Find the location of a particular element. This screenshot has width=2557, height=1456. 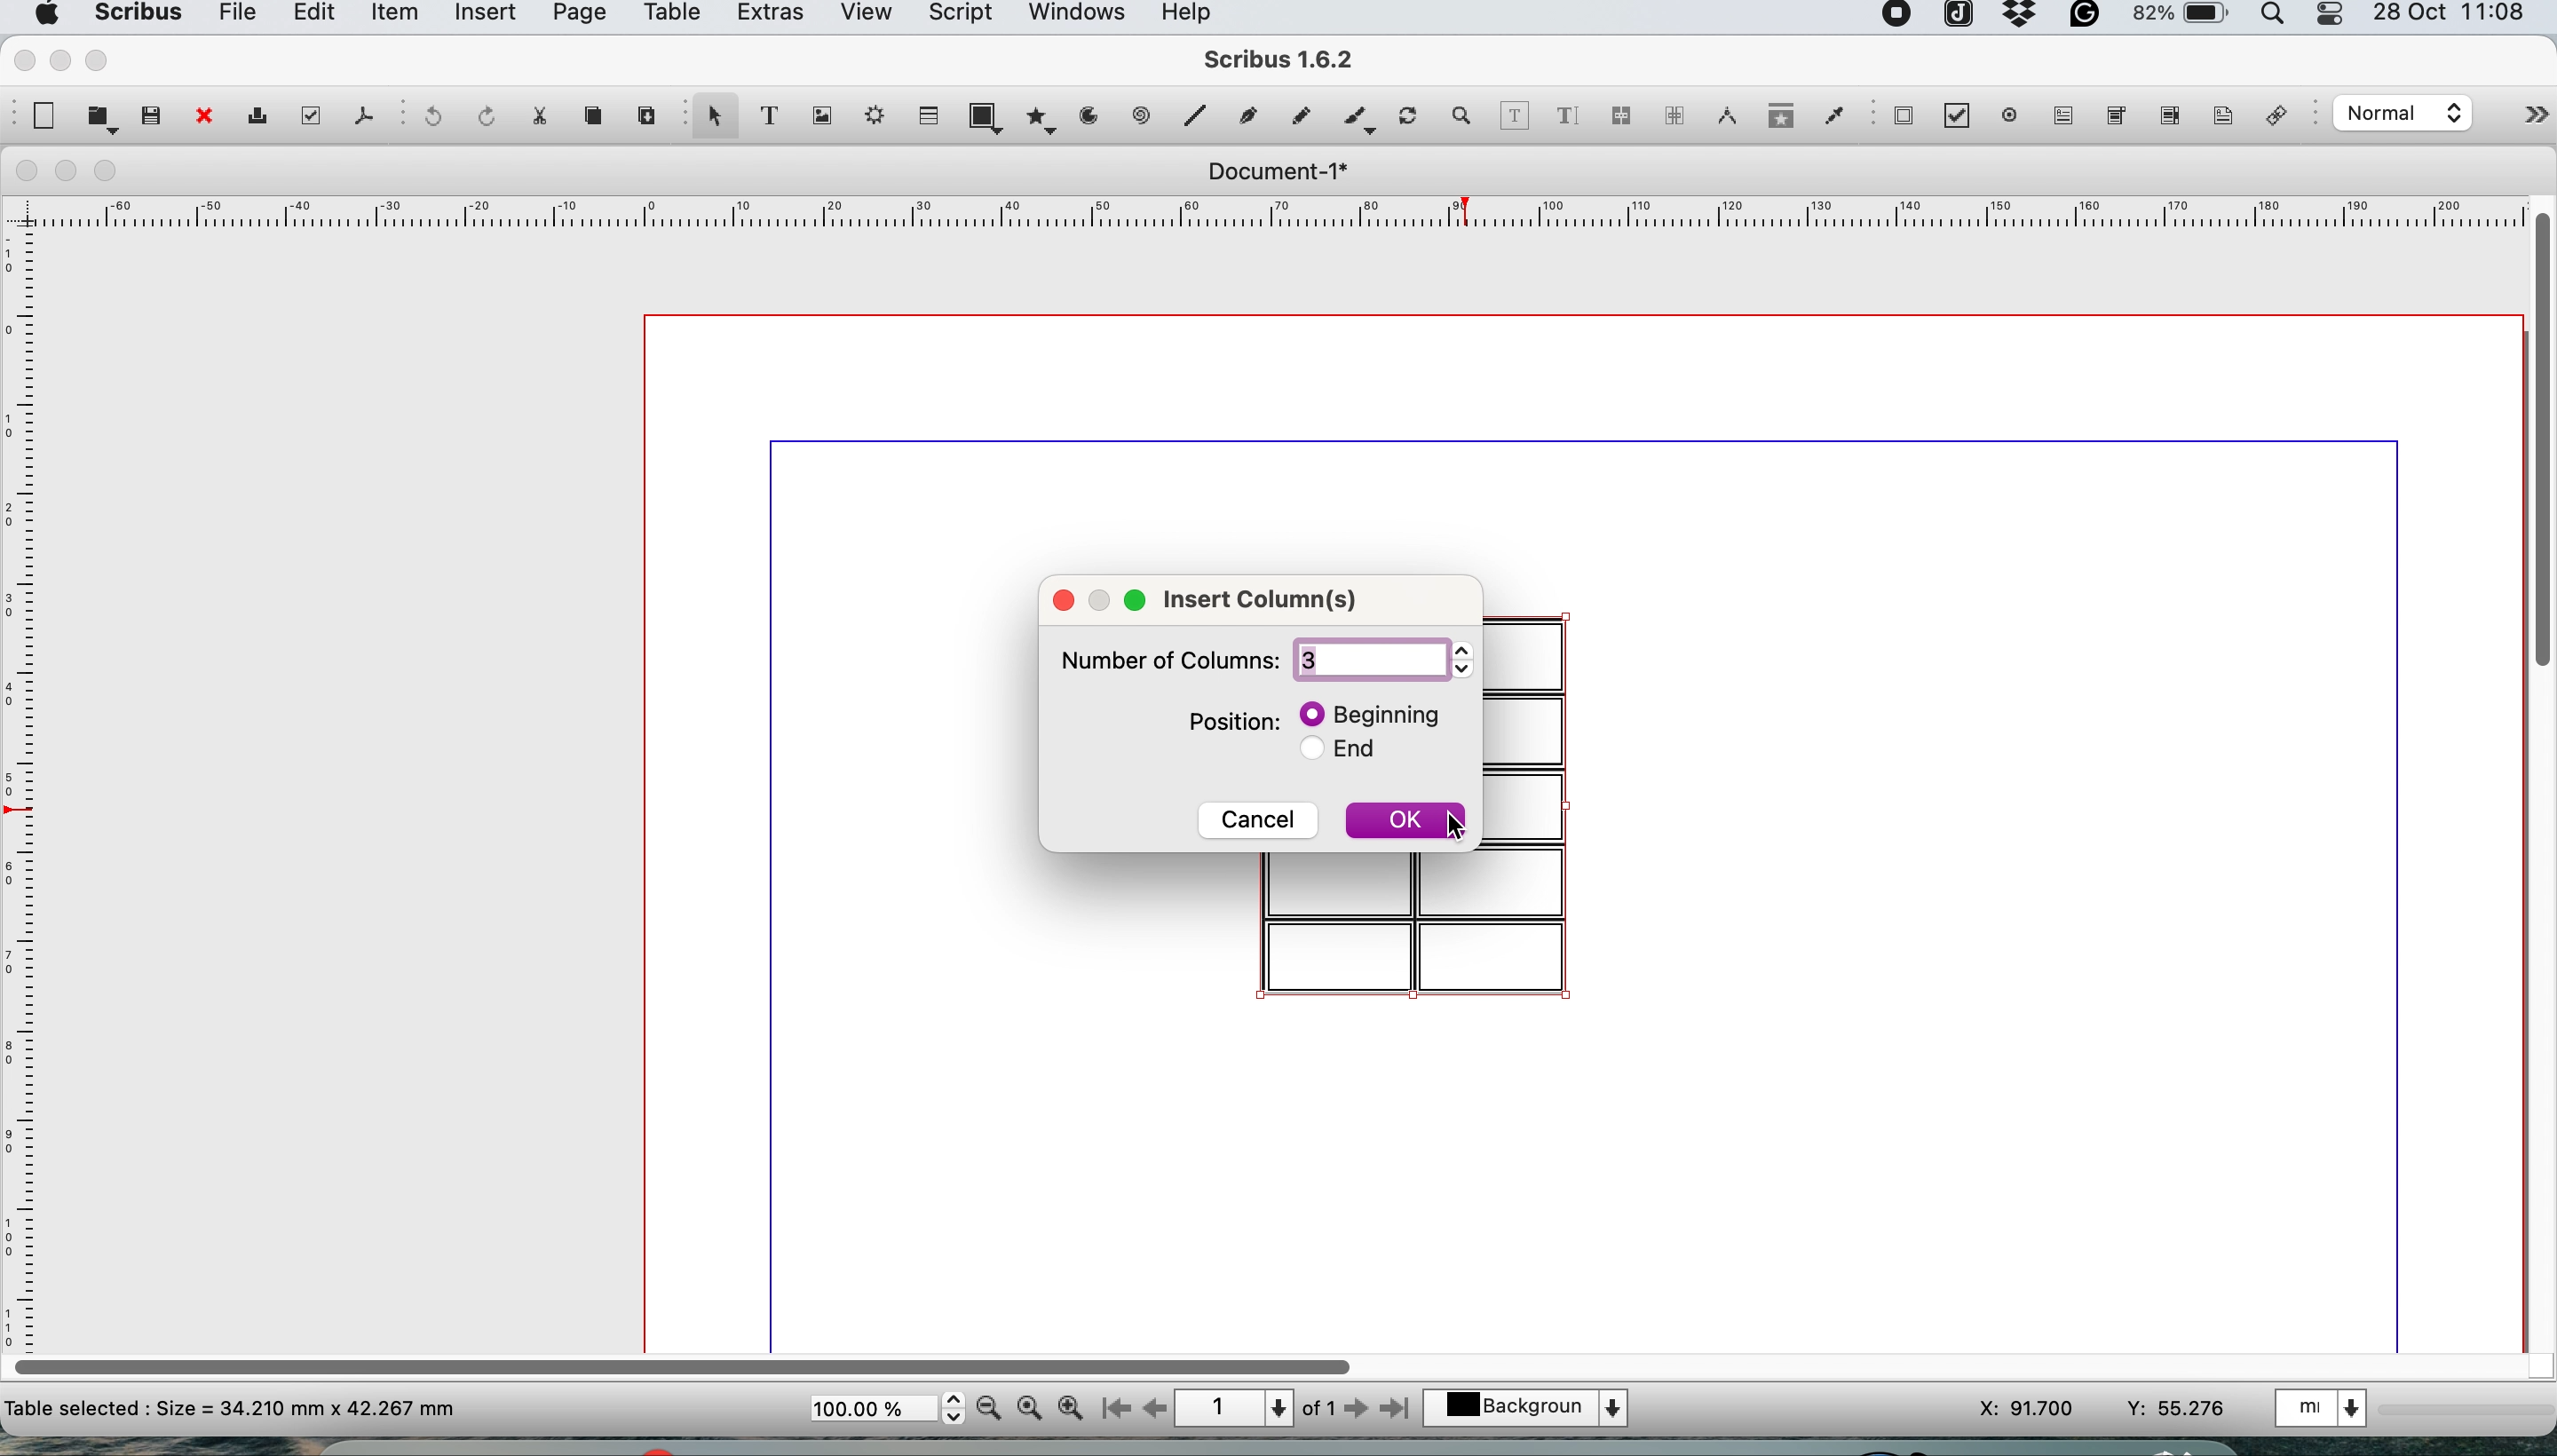

Number of columns is located at coordinates (1169, 659).